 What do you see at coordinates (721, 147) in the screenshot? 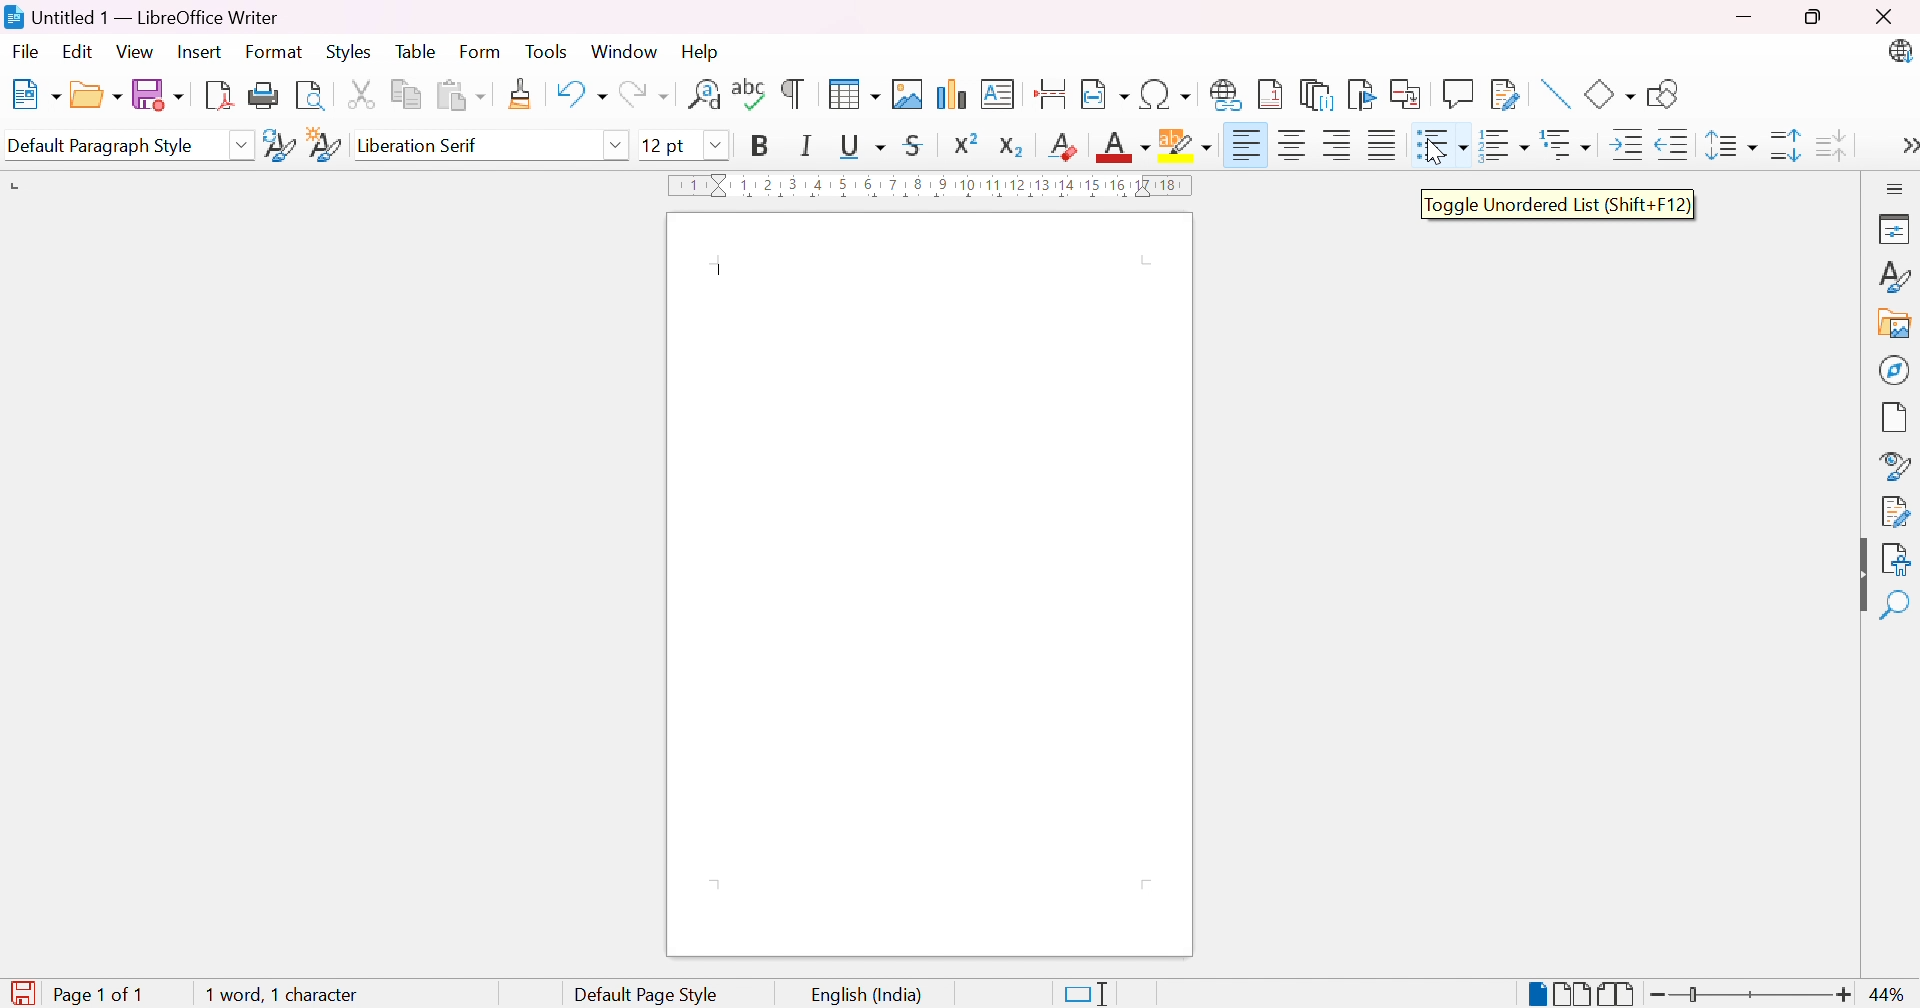
I see `Drop down` at bounding box center [721, 147].